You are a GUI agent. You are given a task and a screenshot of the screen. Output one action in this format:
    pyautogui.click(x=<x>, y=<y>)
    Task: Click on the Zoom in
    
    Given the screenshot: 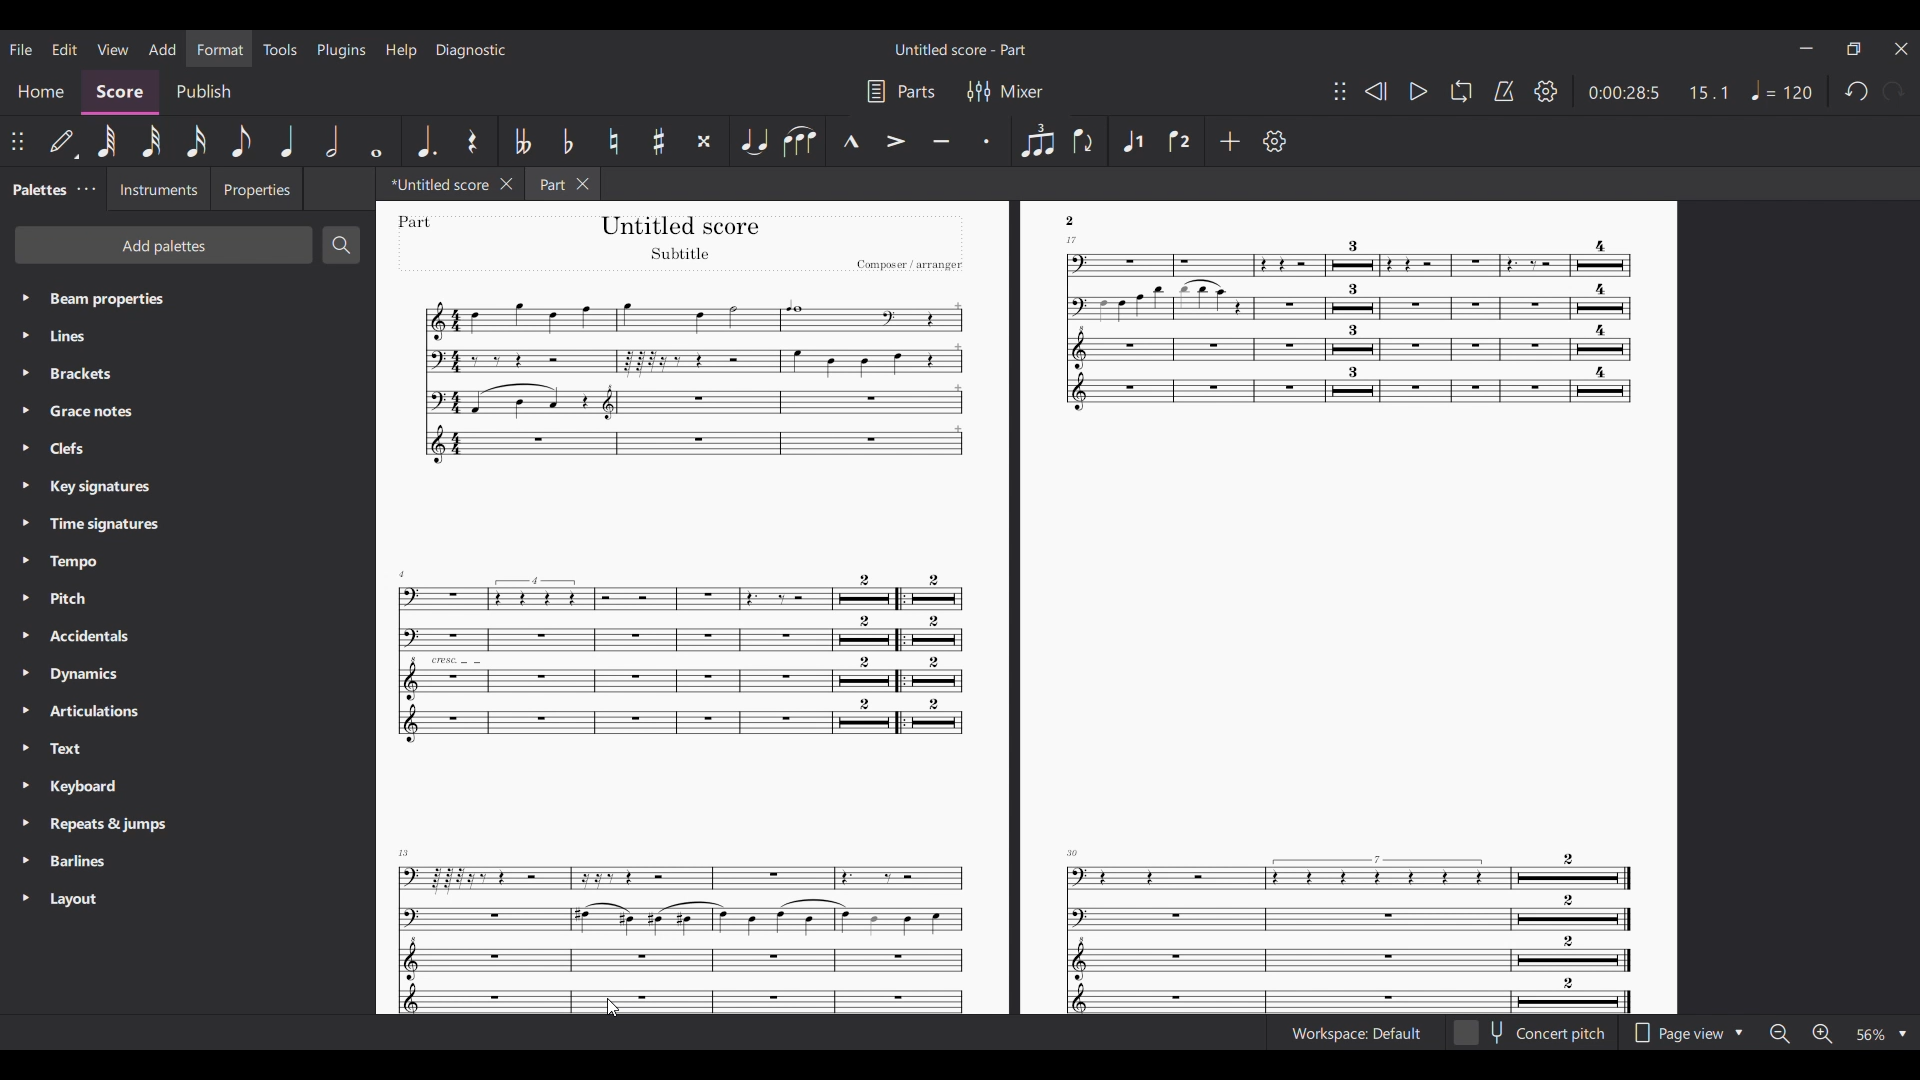 What is the action you would take?
    pyautogui.click(x=1822, y=1034)
    